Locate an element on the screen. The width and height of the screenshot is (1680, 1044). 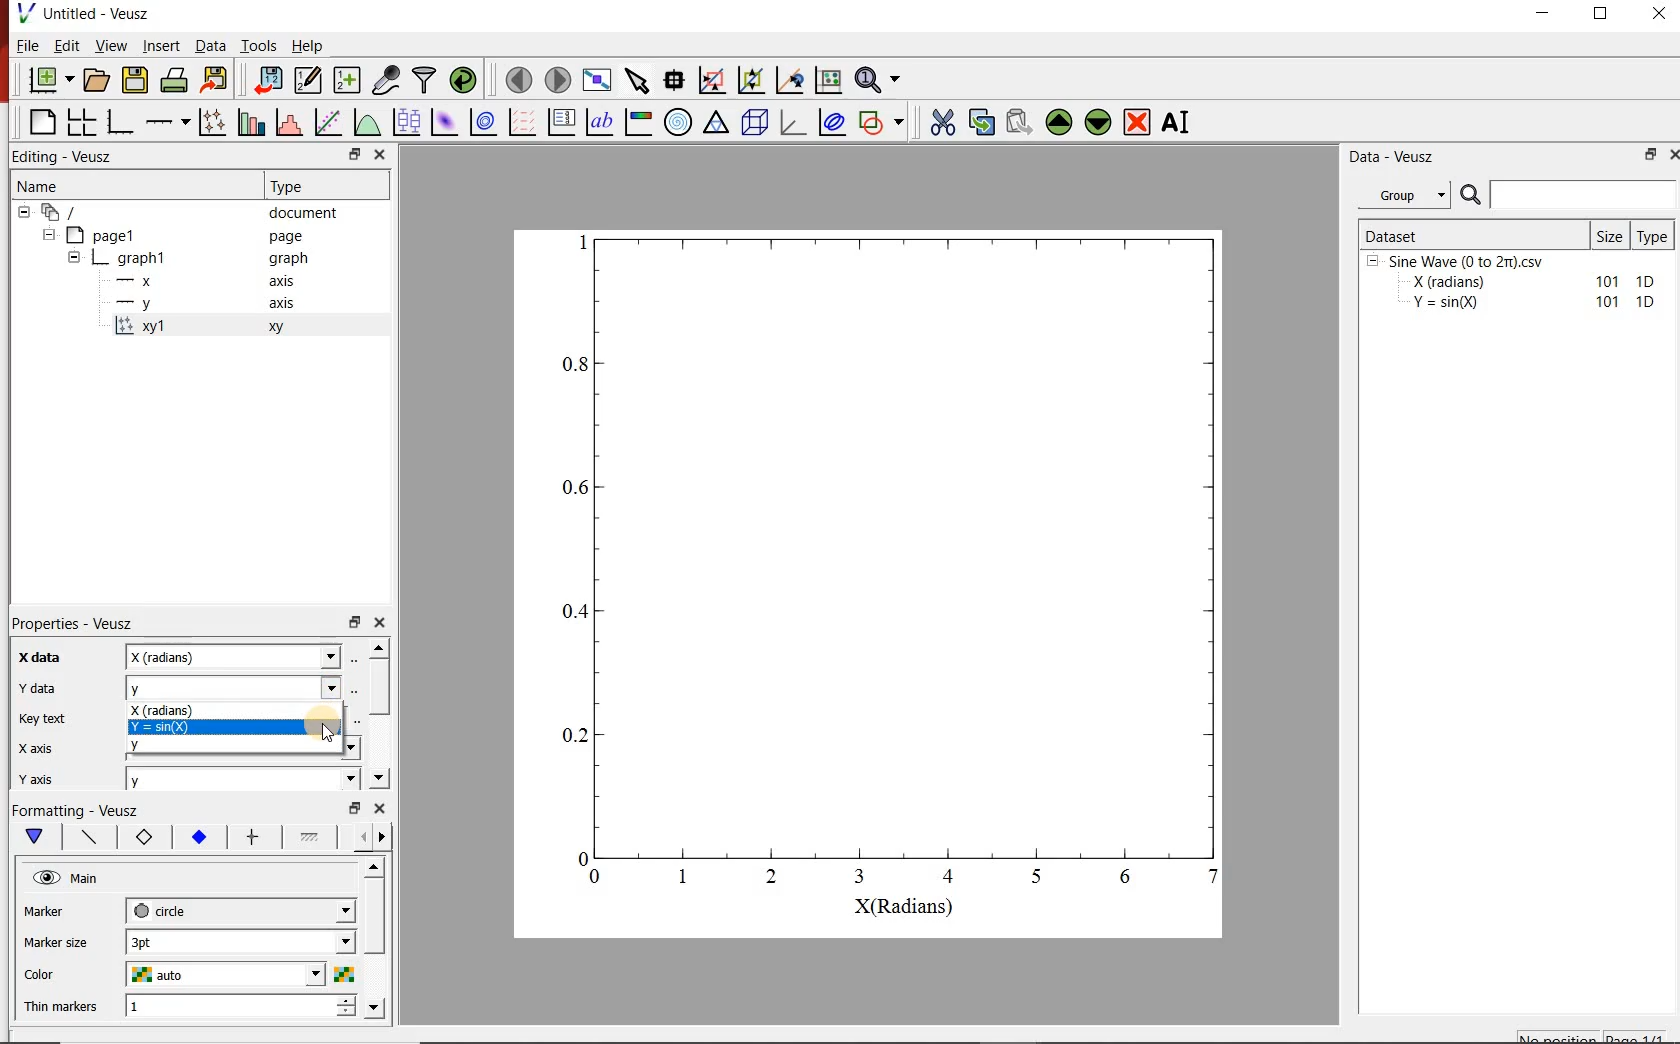
move down is located at coordinates (1099, 124).